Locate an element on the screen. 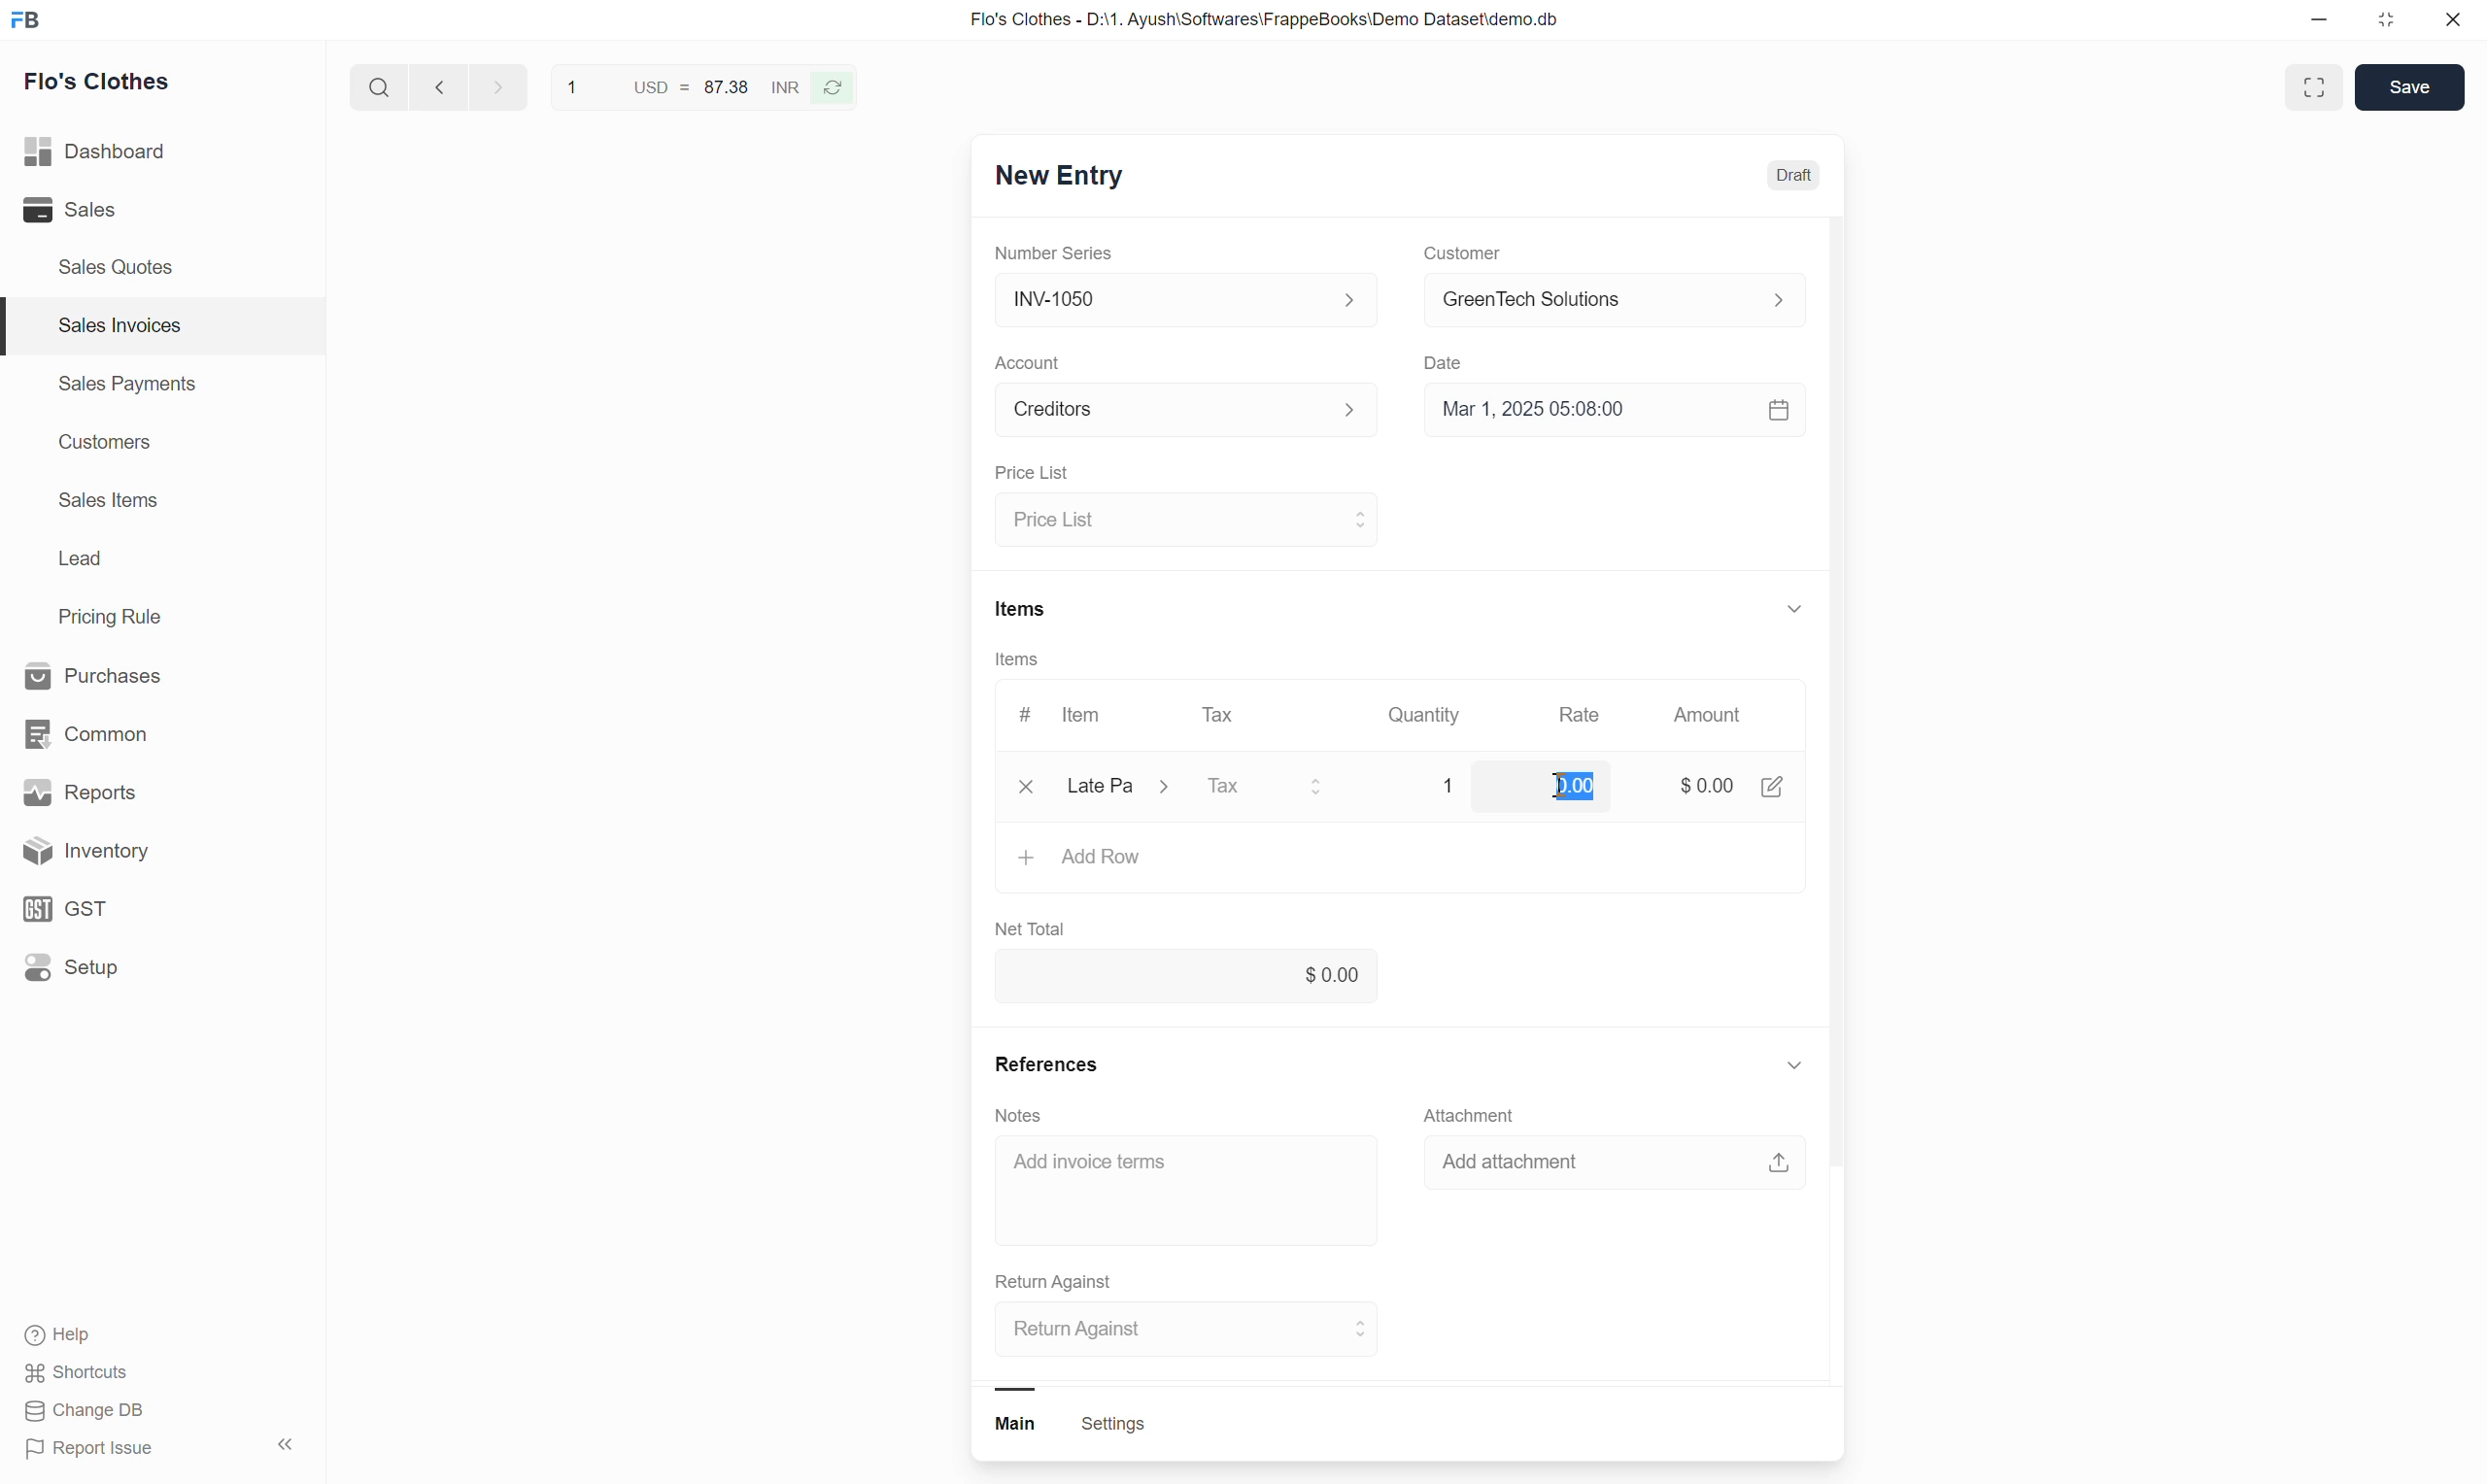 The height and width of the screenshot is (1484, 2487). Select Number series is located at coordinates (1181, 299).